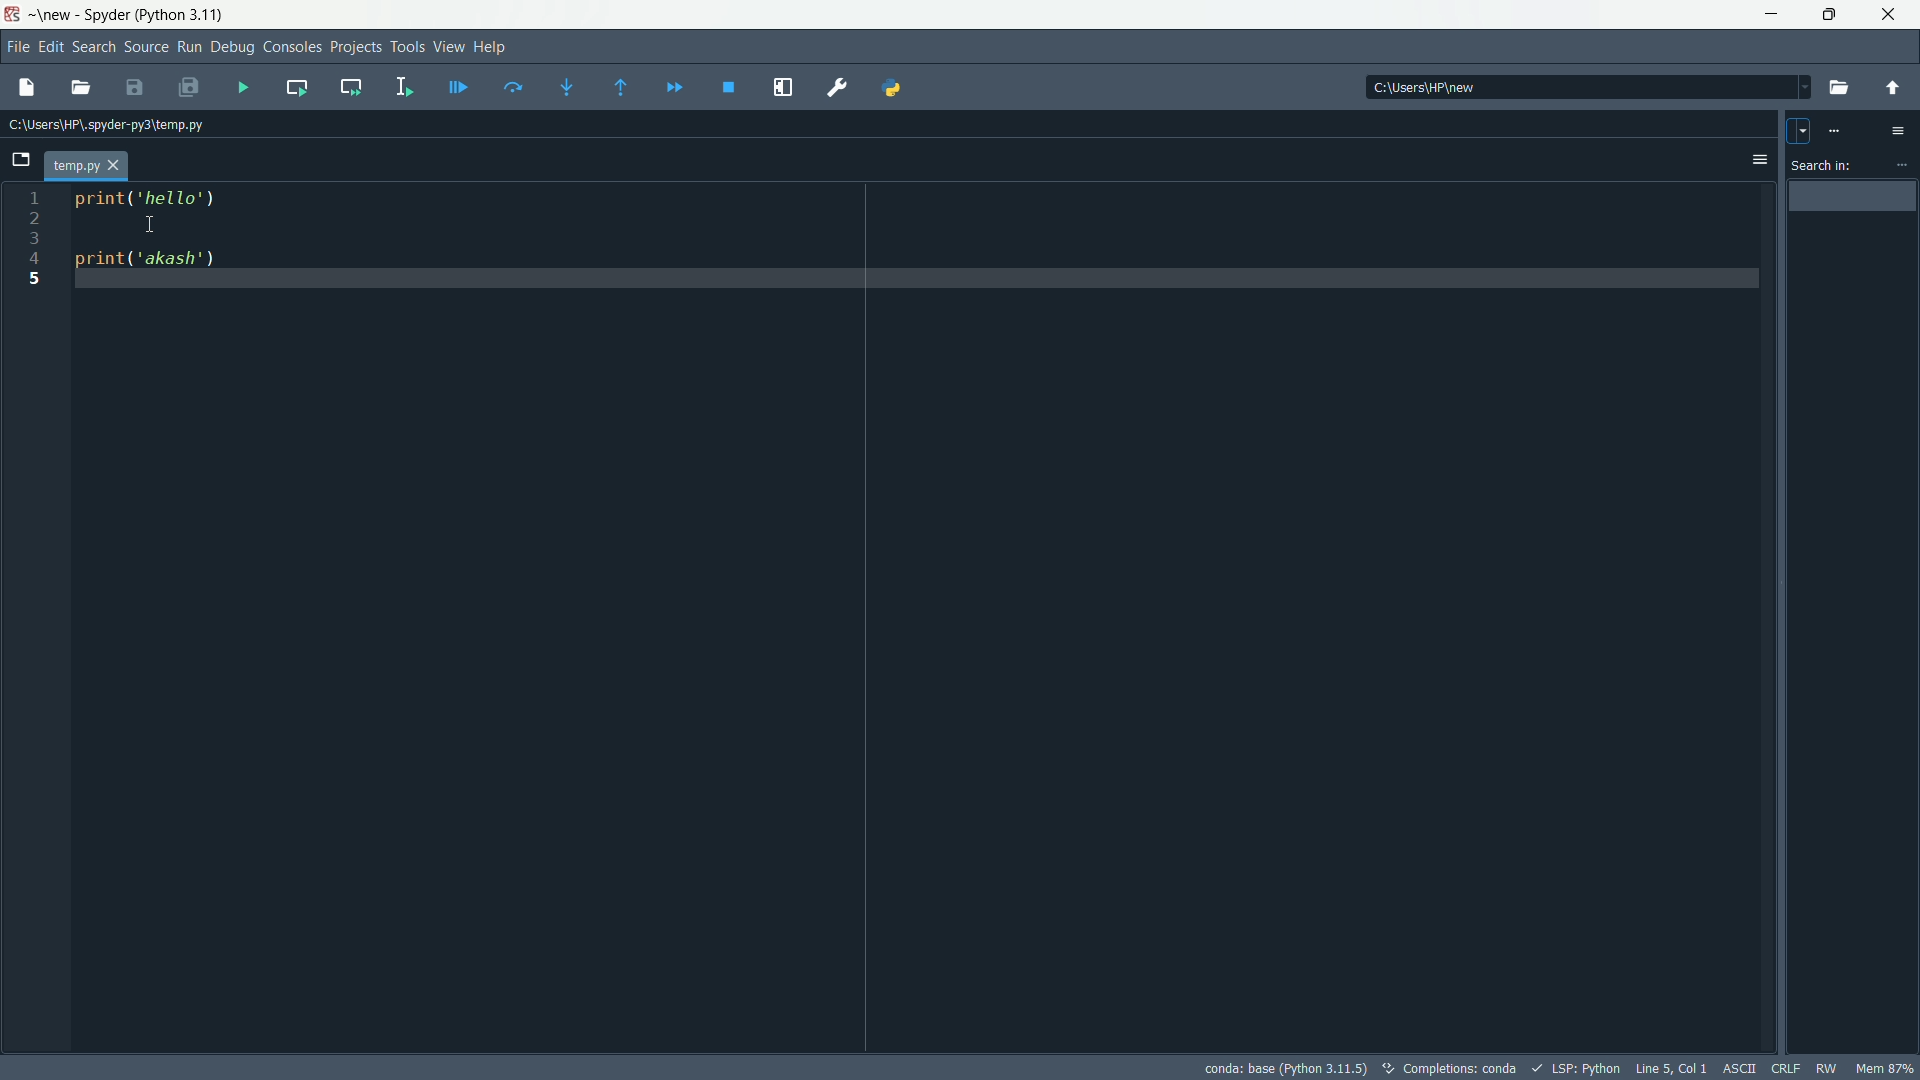  What do you see at coordinates (1822, 165) in the screenshot?
I see `search in:` at bounding box center [1822, 165].